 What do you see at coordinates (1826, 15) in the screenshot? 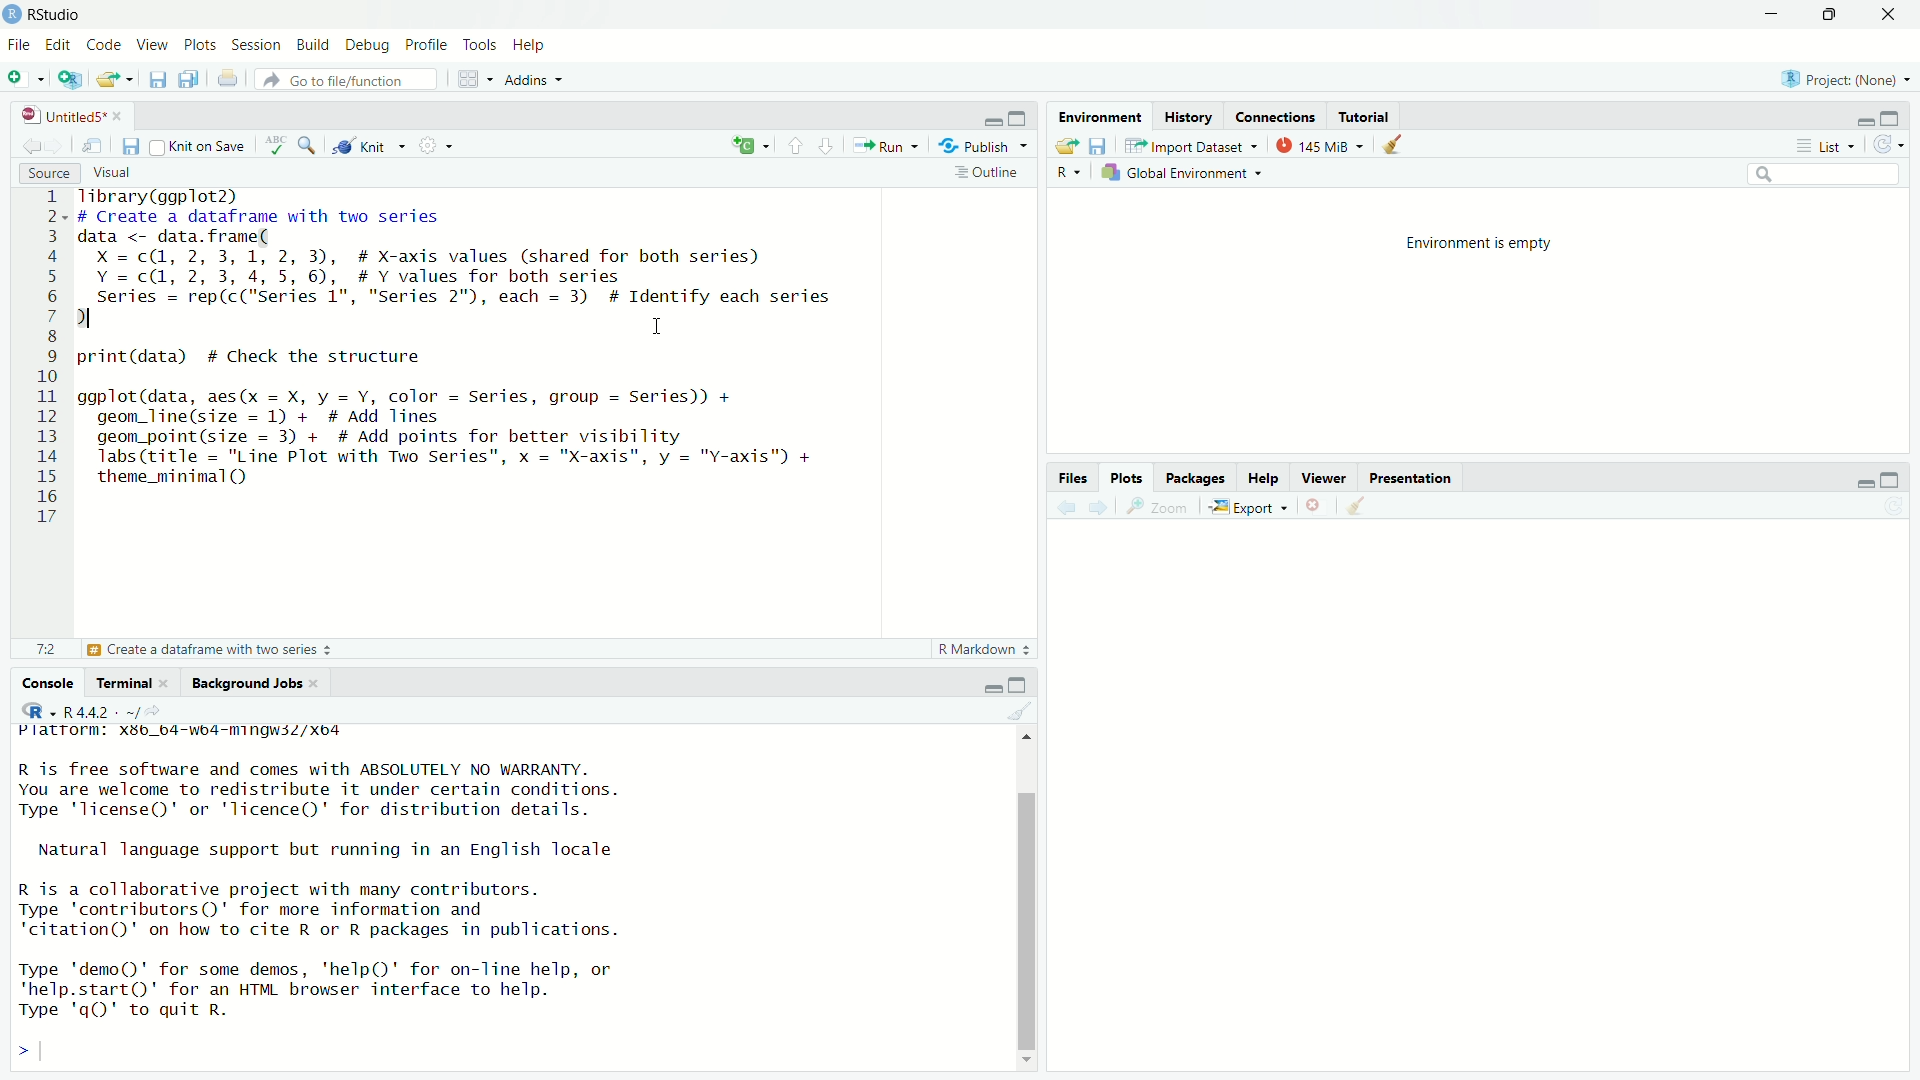
I see `Maximize` at bounding box center [1826, 15].